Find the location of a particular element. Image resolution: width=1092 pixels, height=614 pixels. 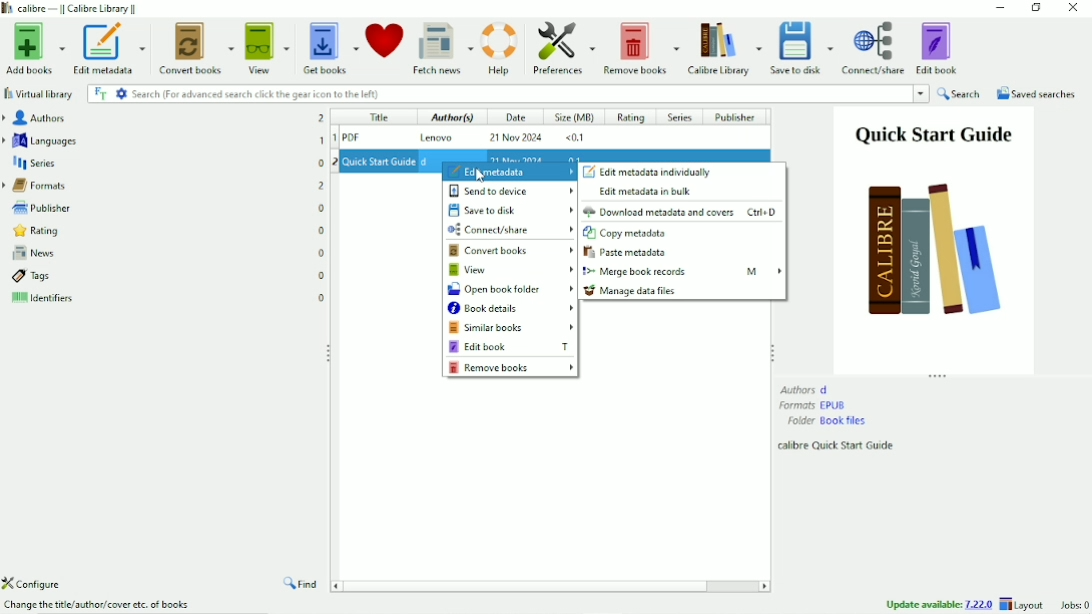

Authors is located at coordinates (162, 117).